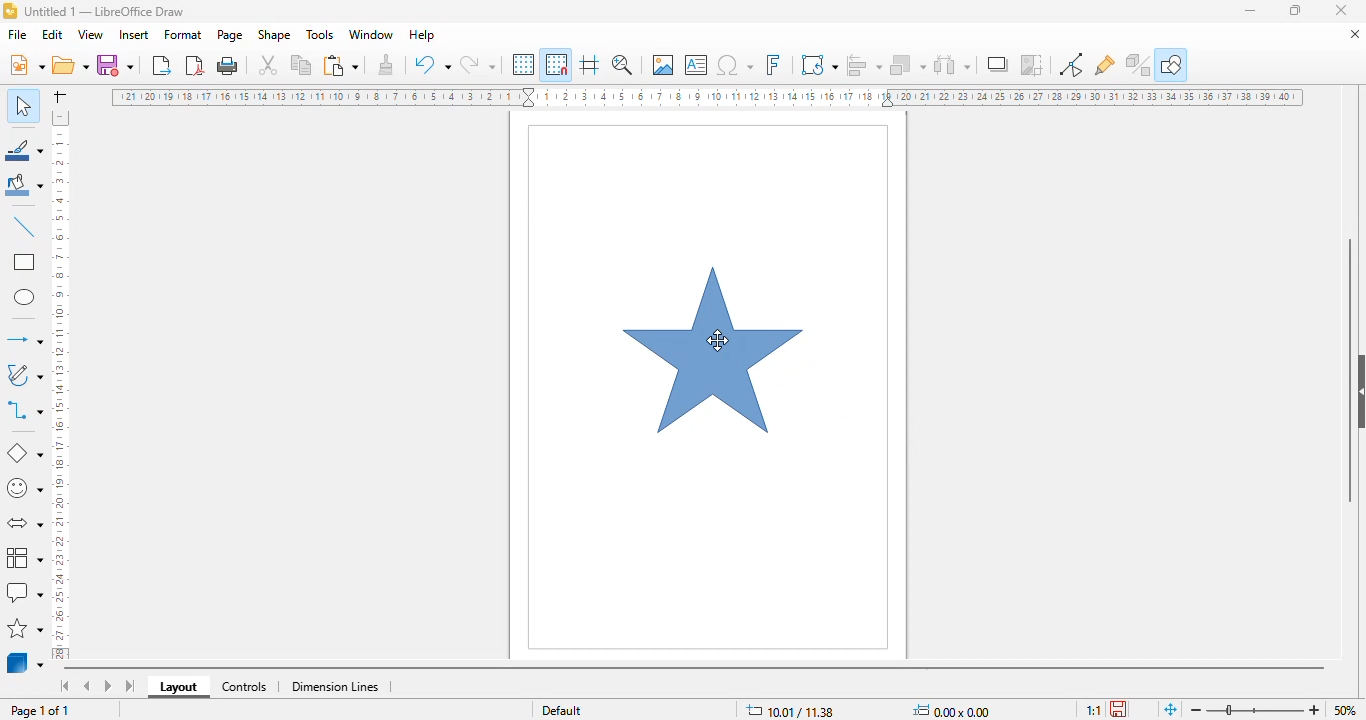  I want to click on close, so click(1342, 11).